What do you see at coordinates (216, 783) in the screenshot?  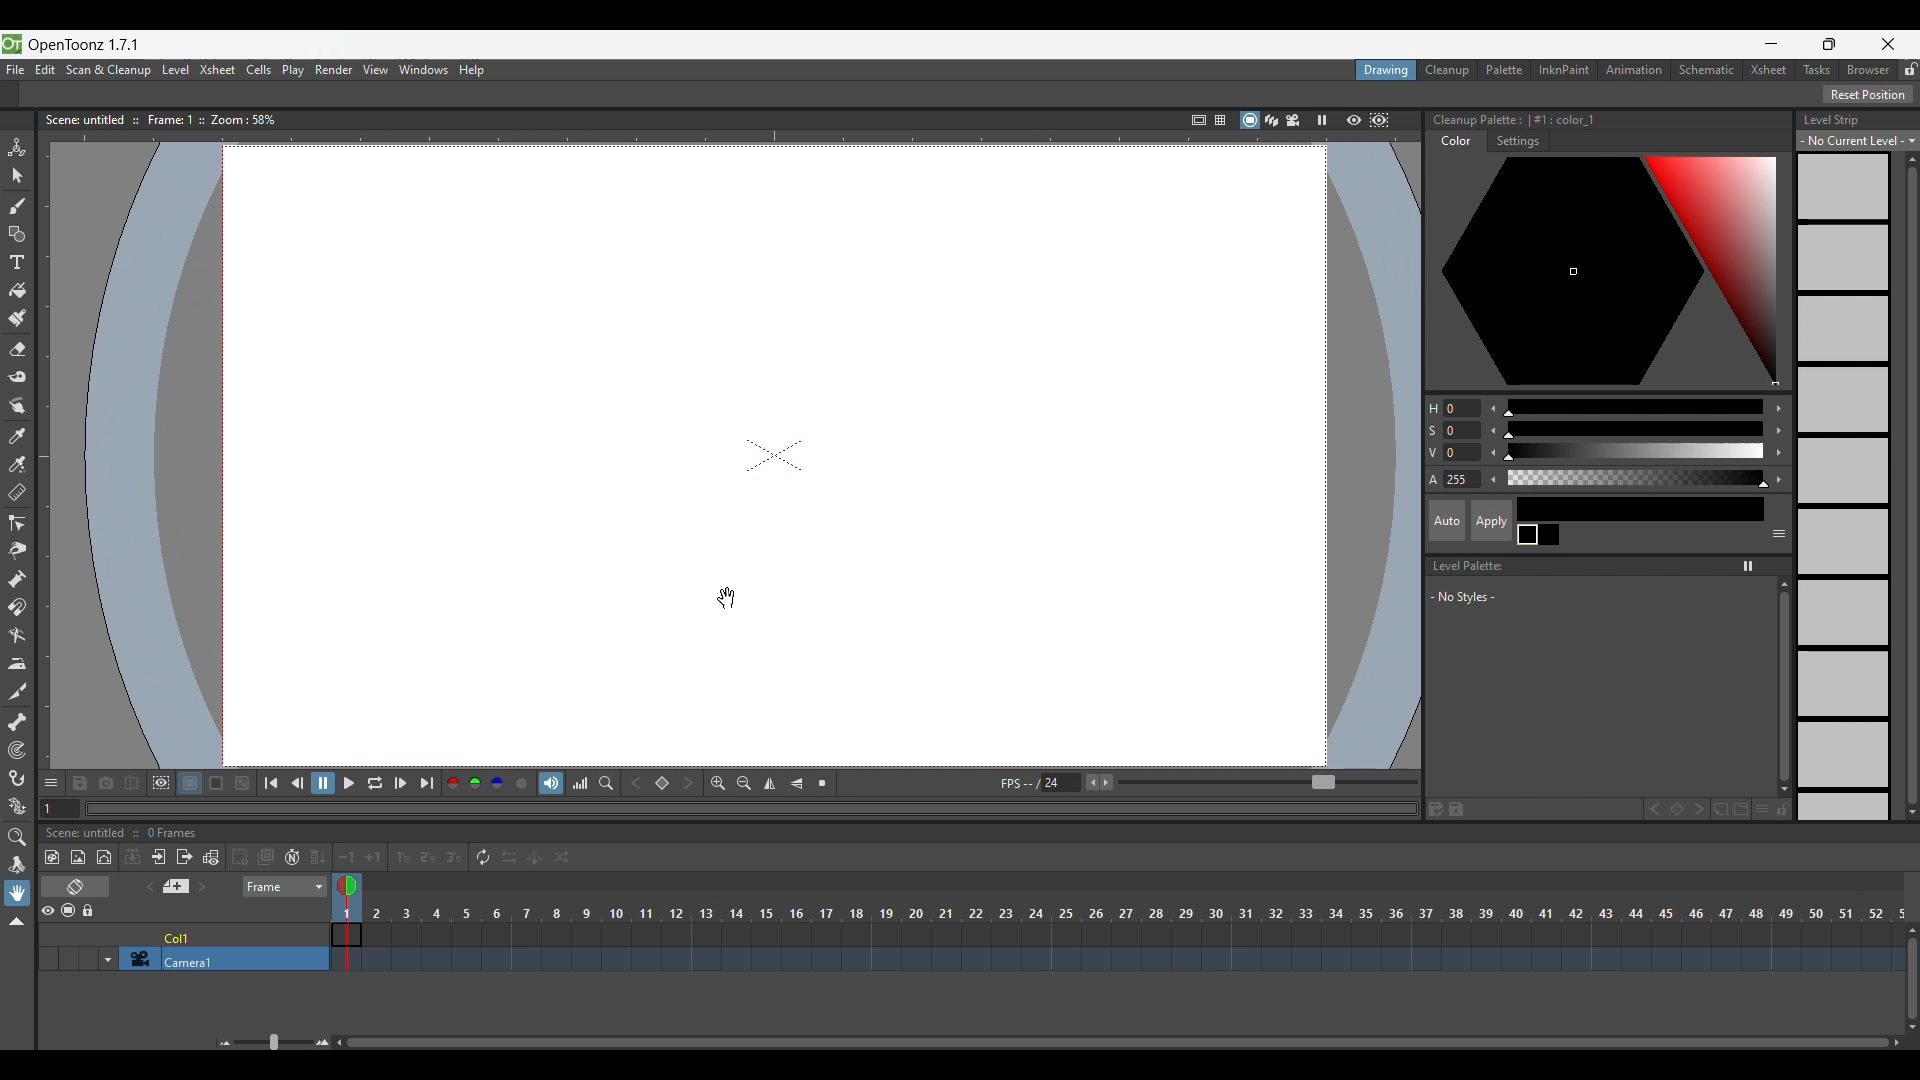 I see `Black background` at bounding box center [216, 783].